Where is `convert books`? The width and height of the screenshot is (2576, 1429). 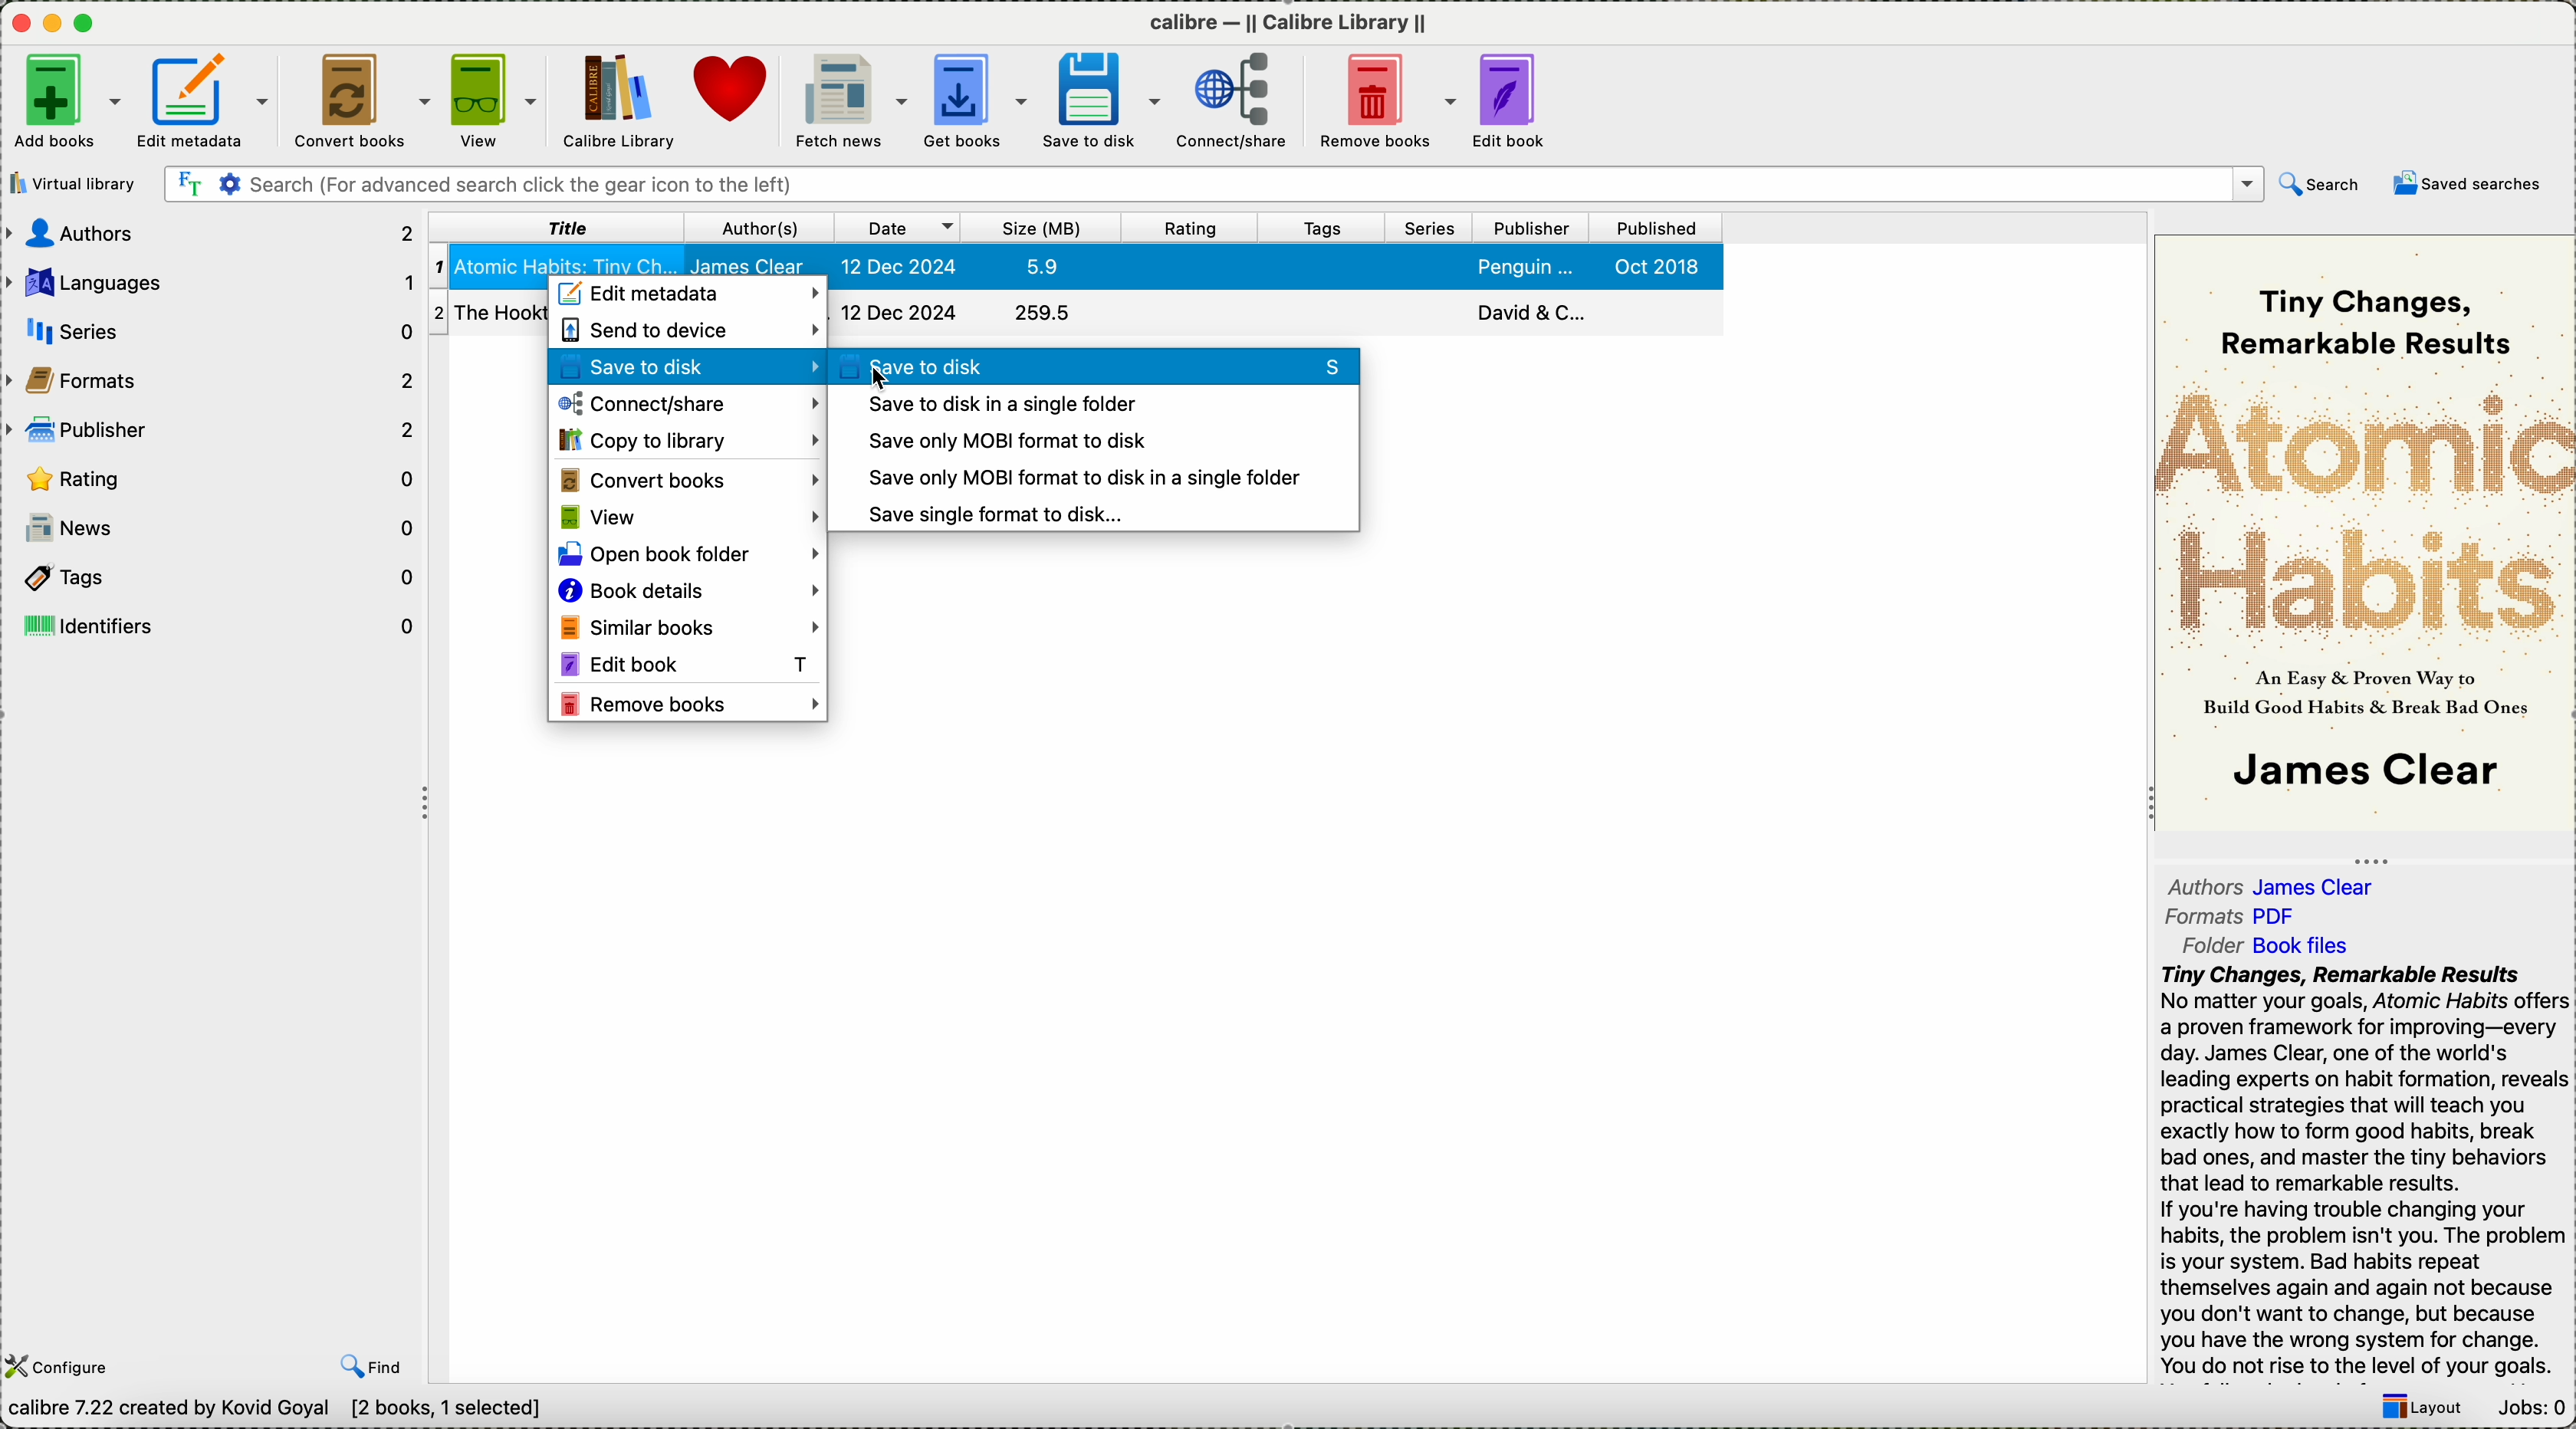
convert books is located at coordinates (687, 481).